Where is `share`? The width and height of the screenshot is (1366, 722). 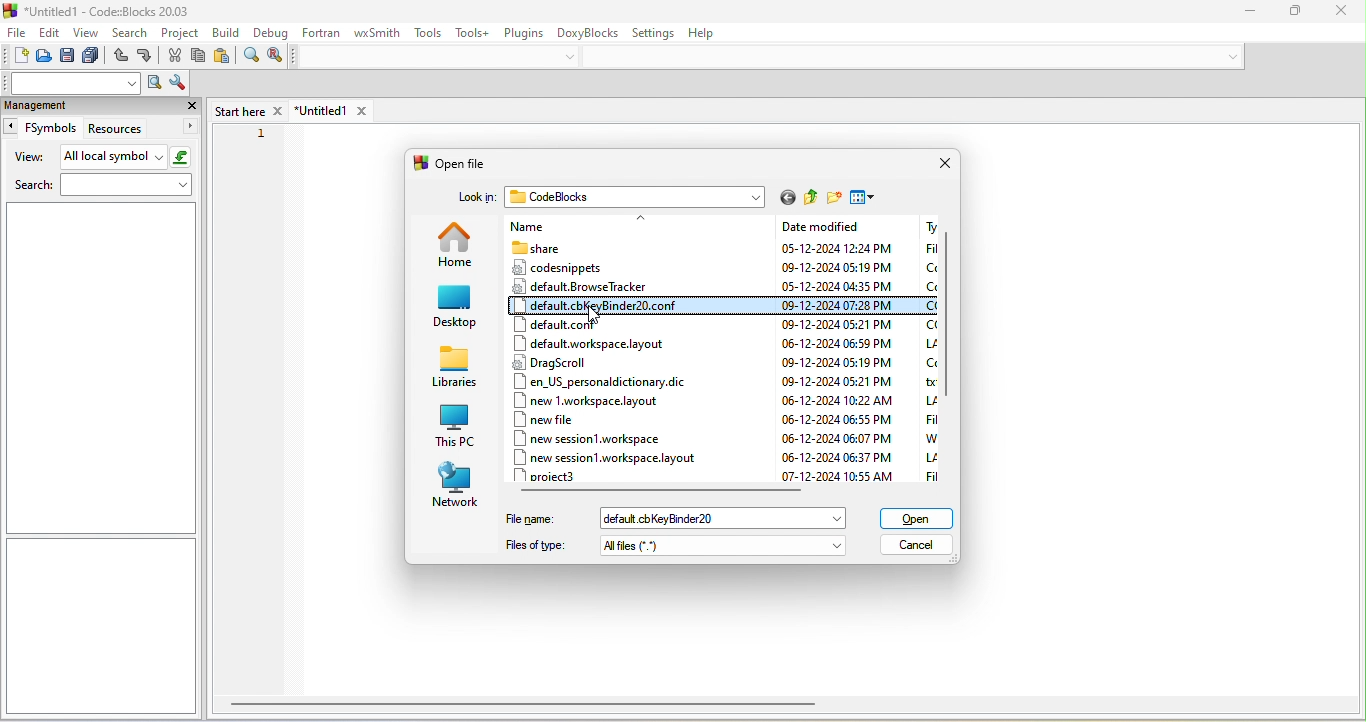 share is located at coordinates (572, 248).